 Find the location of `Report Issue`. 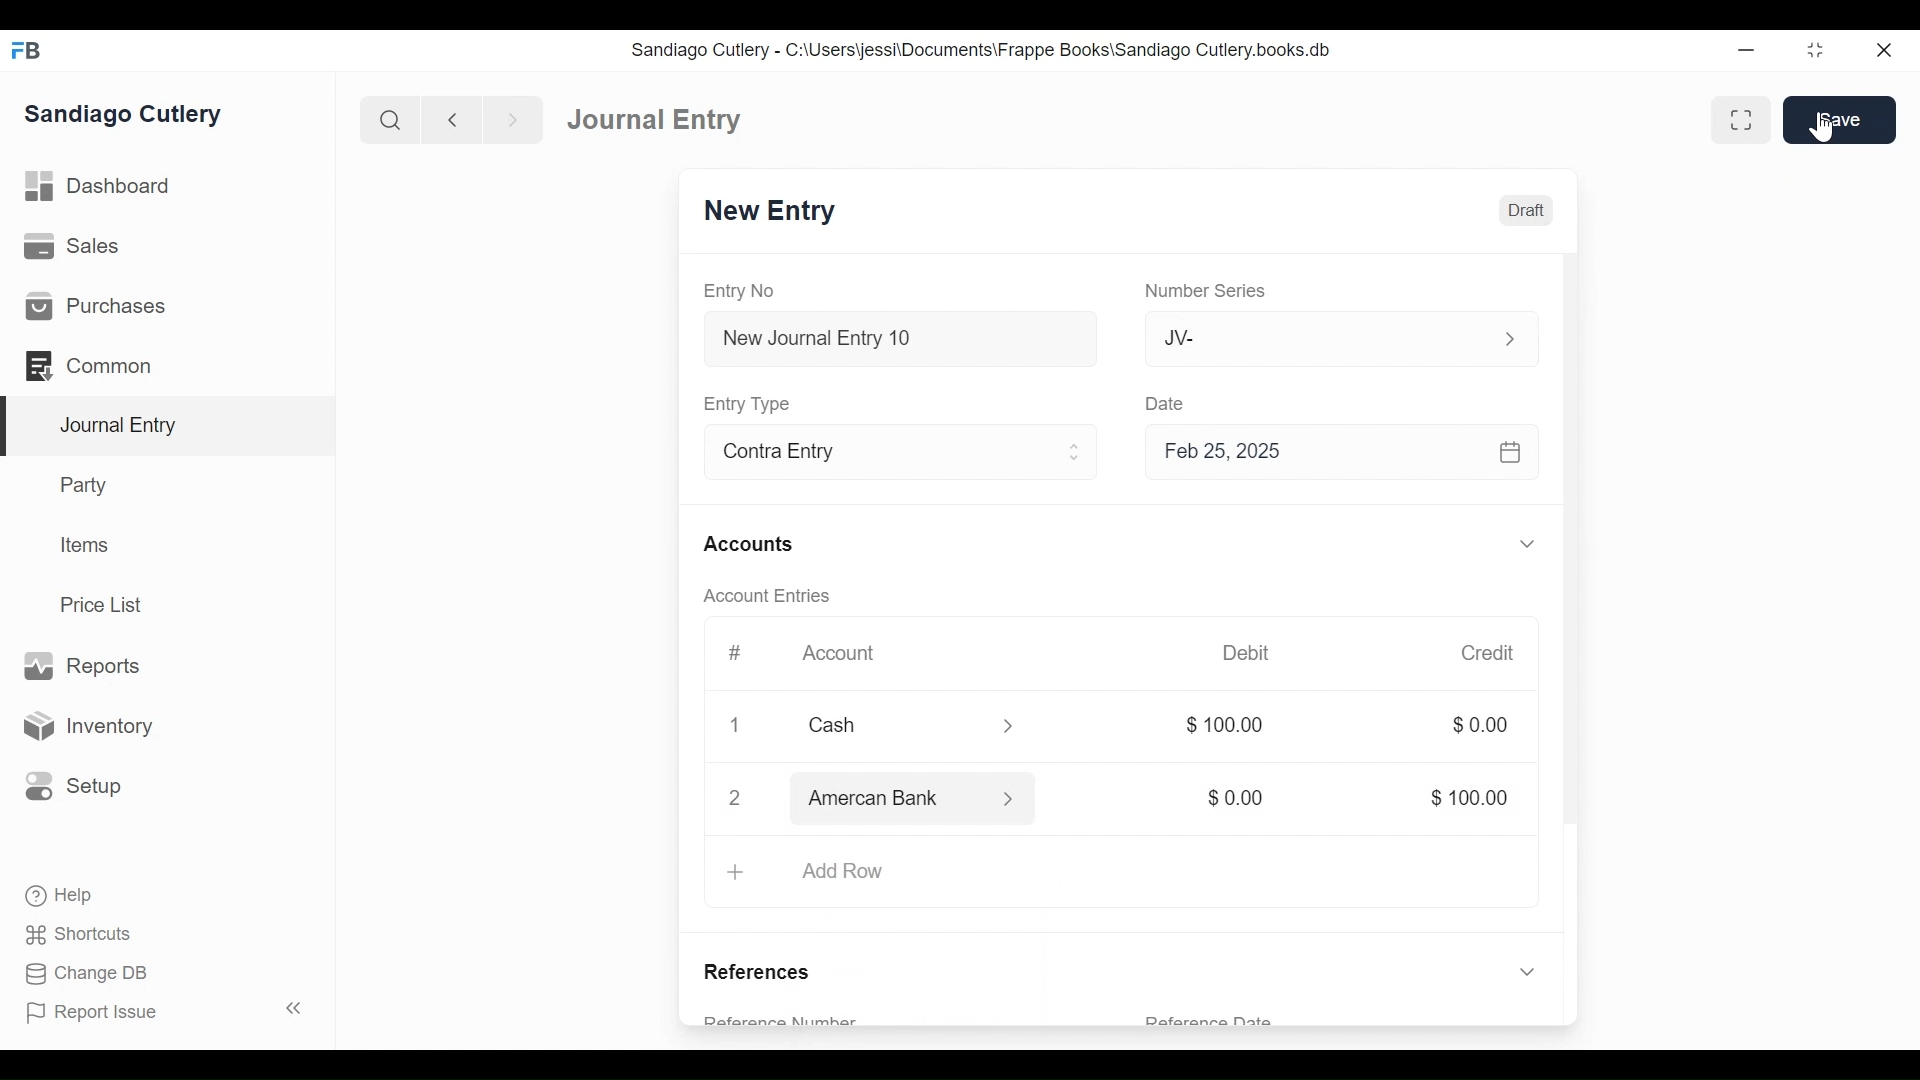

Report Issue is located at coordinates (164, 1012).